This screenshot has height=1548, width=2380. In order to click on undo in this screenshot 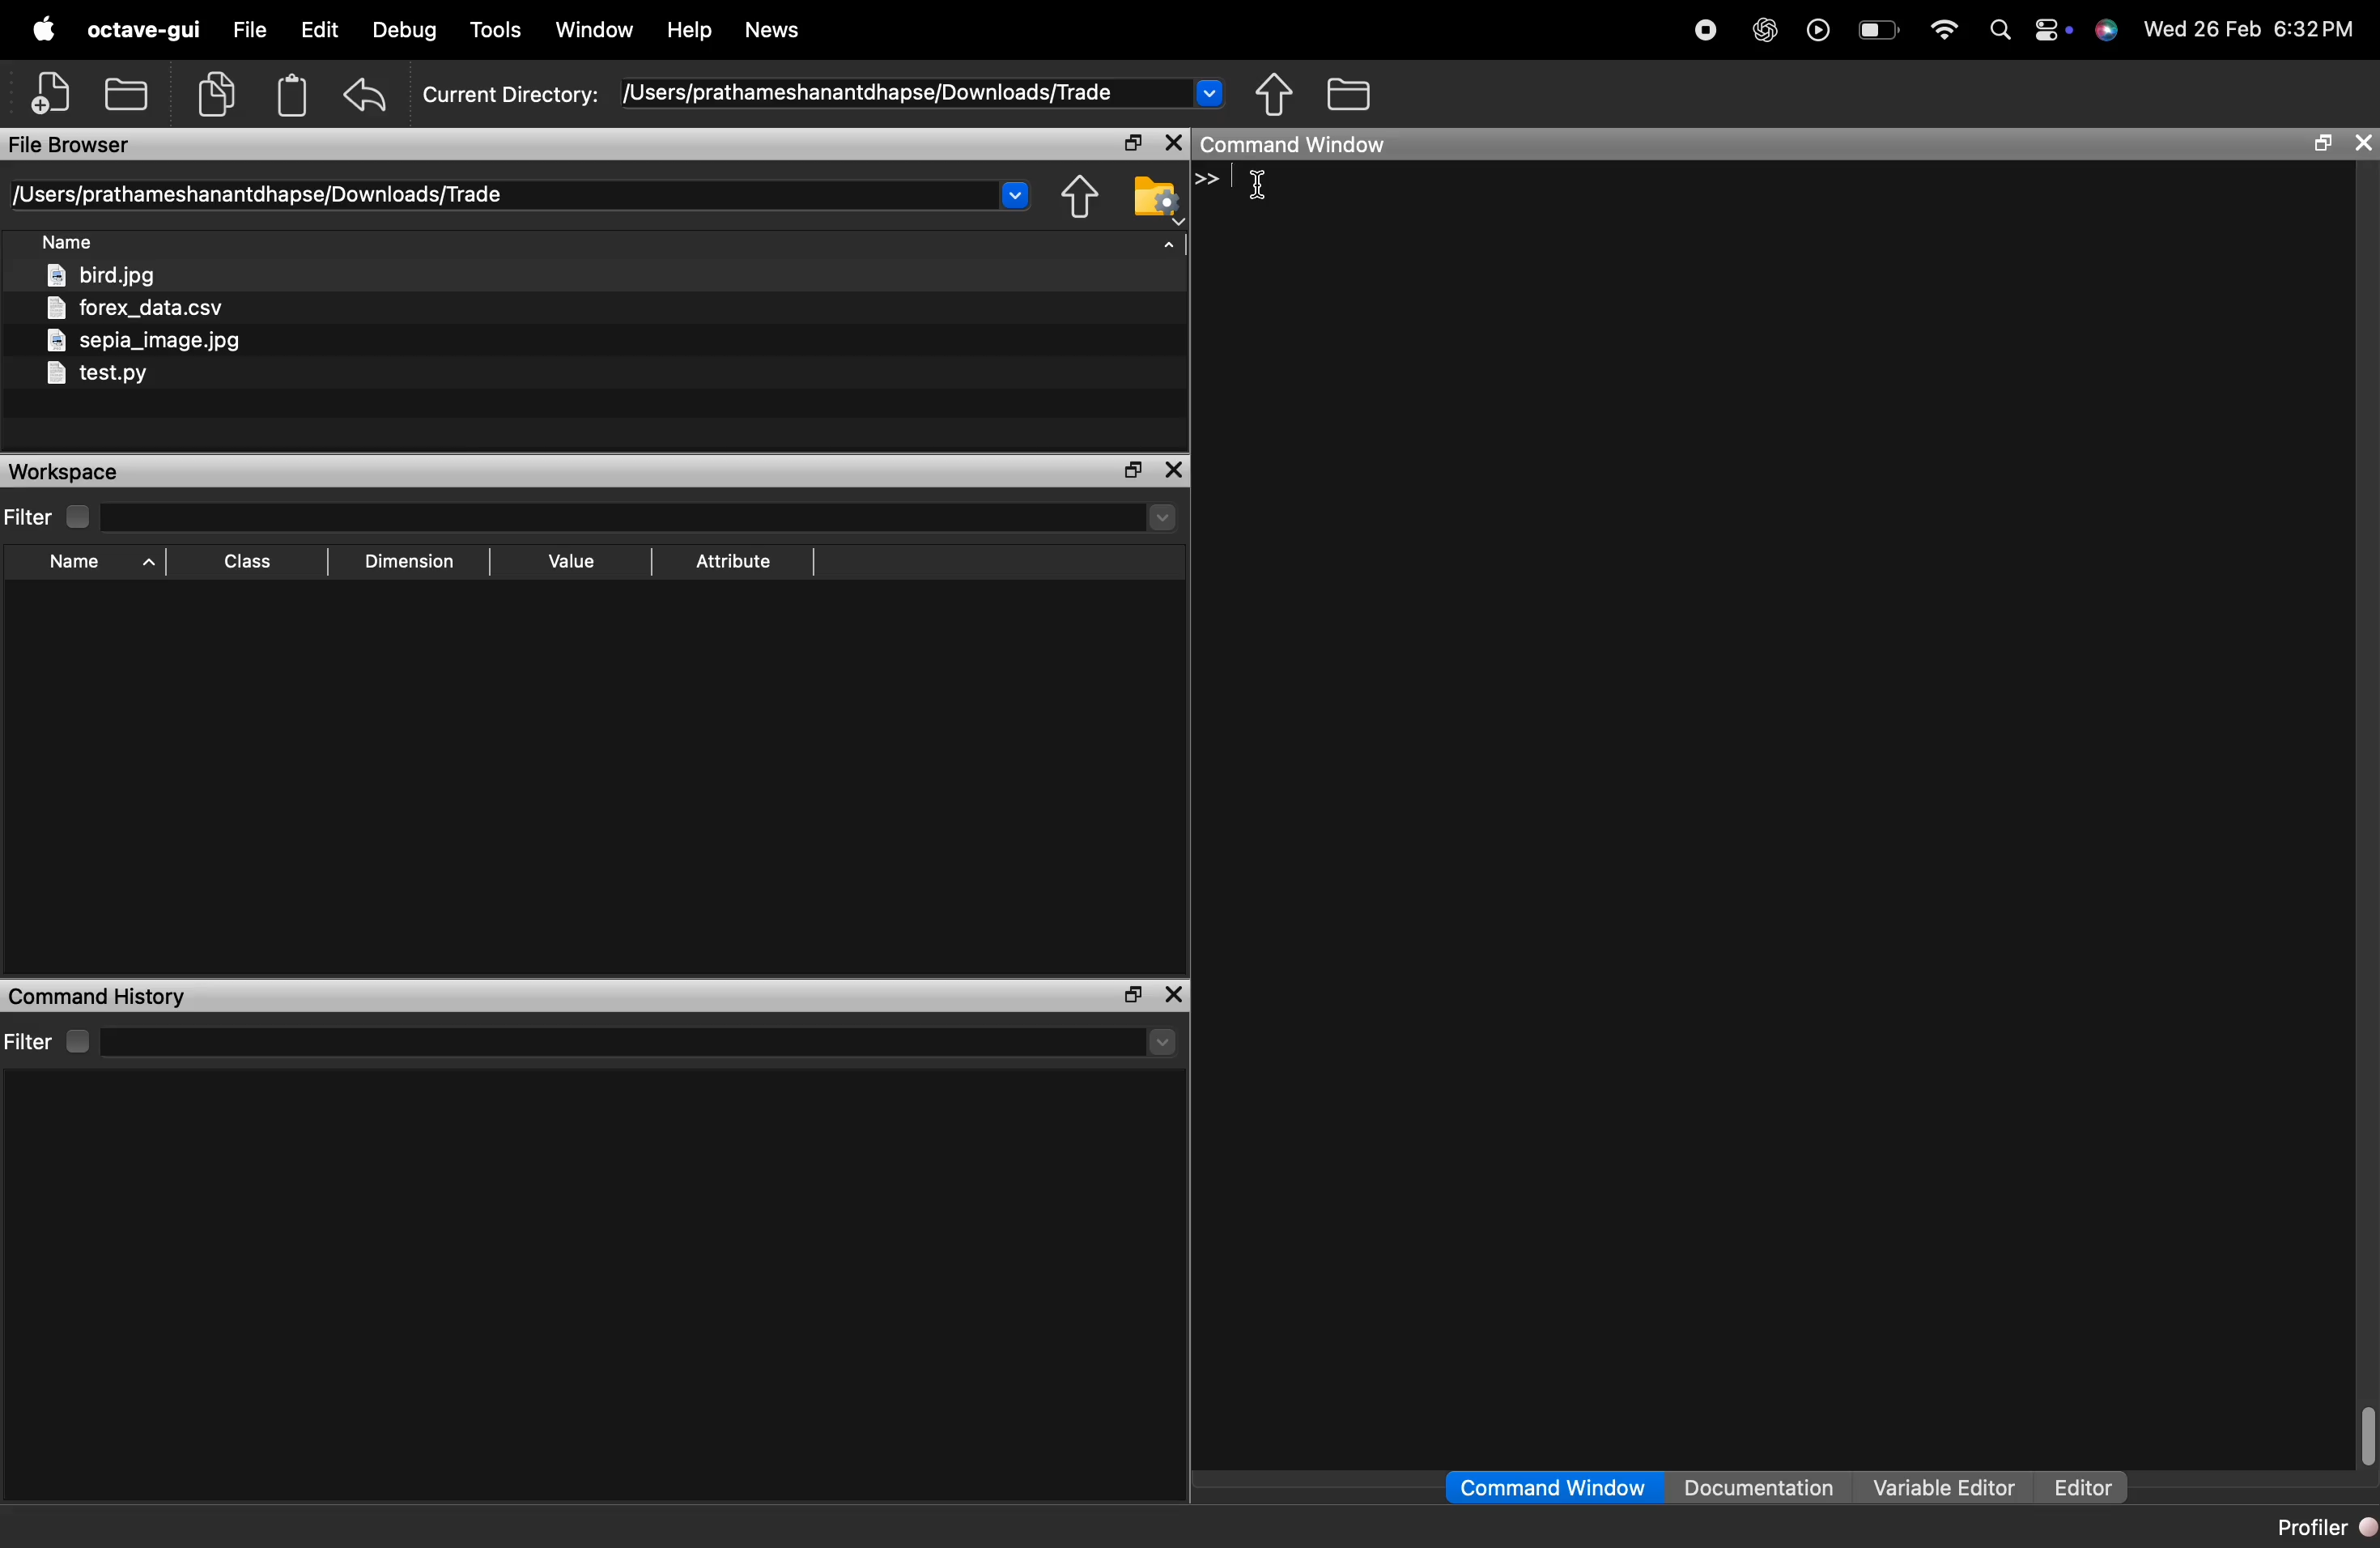, I will do `click(368, 93)`.